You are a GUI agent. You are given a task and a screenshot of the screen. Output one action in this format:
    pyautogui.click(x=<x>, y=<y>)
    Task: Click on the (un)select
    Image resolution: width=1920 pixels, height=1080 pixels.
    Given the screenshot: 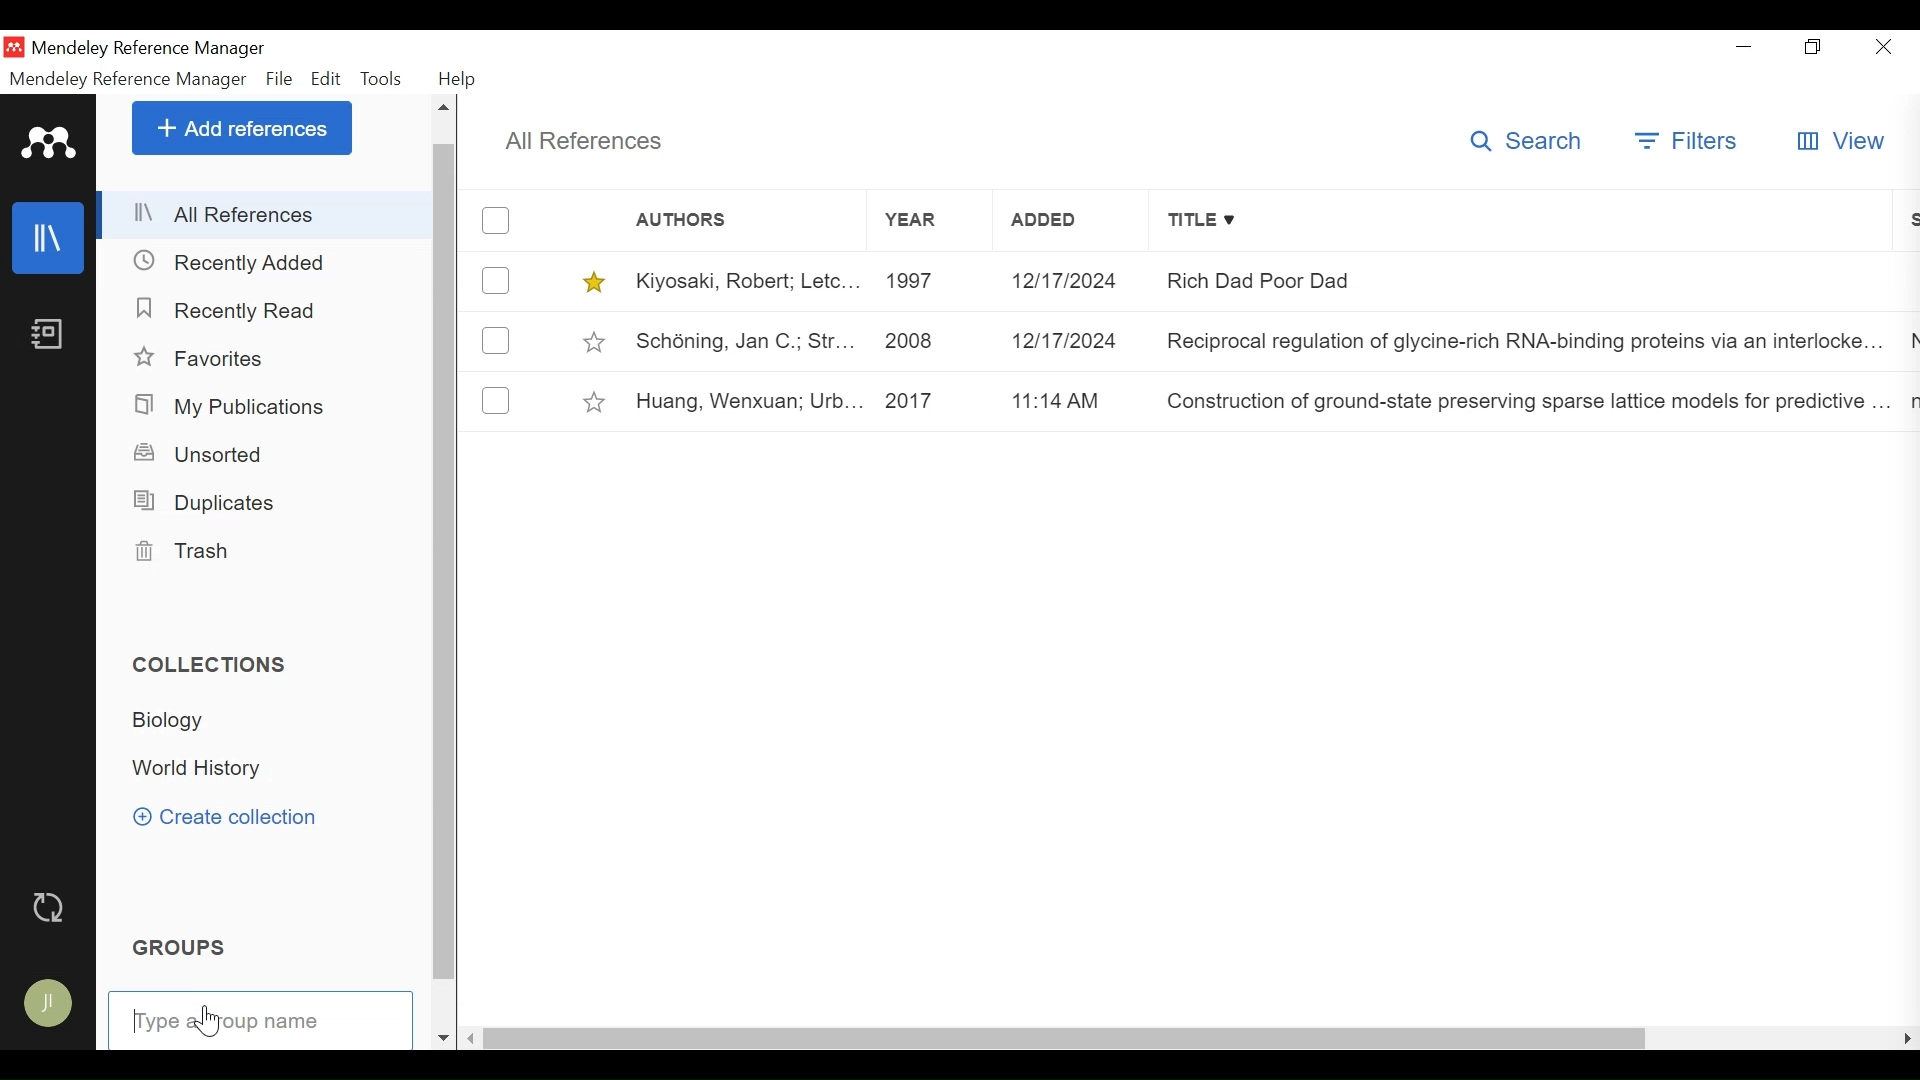 What is the action you would take?
    pyautogui.click(x=494, y=342)
    